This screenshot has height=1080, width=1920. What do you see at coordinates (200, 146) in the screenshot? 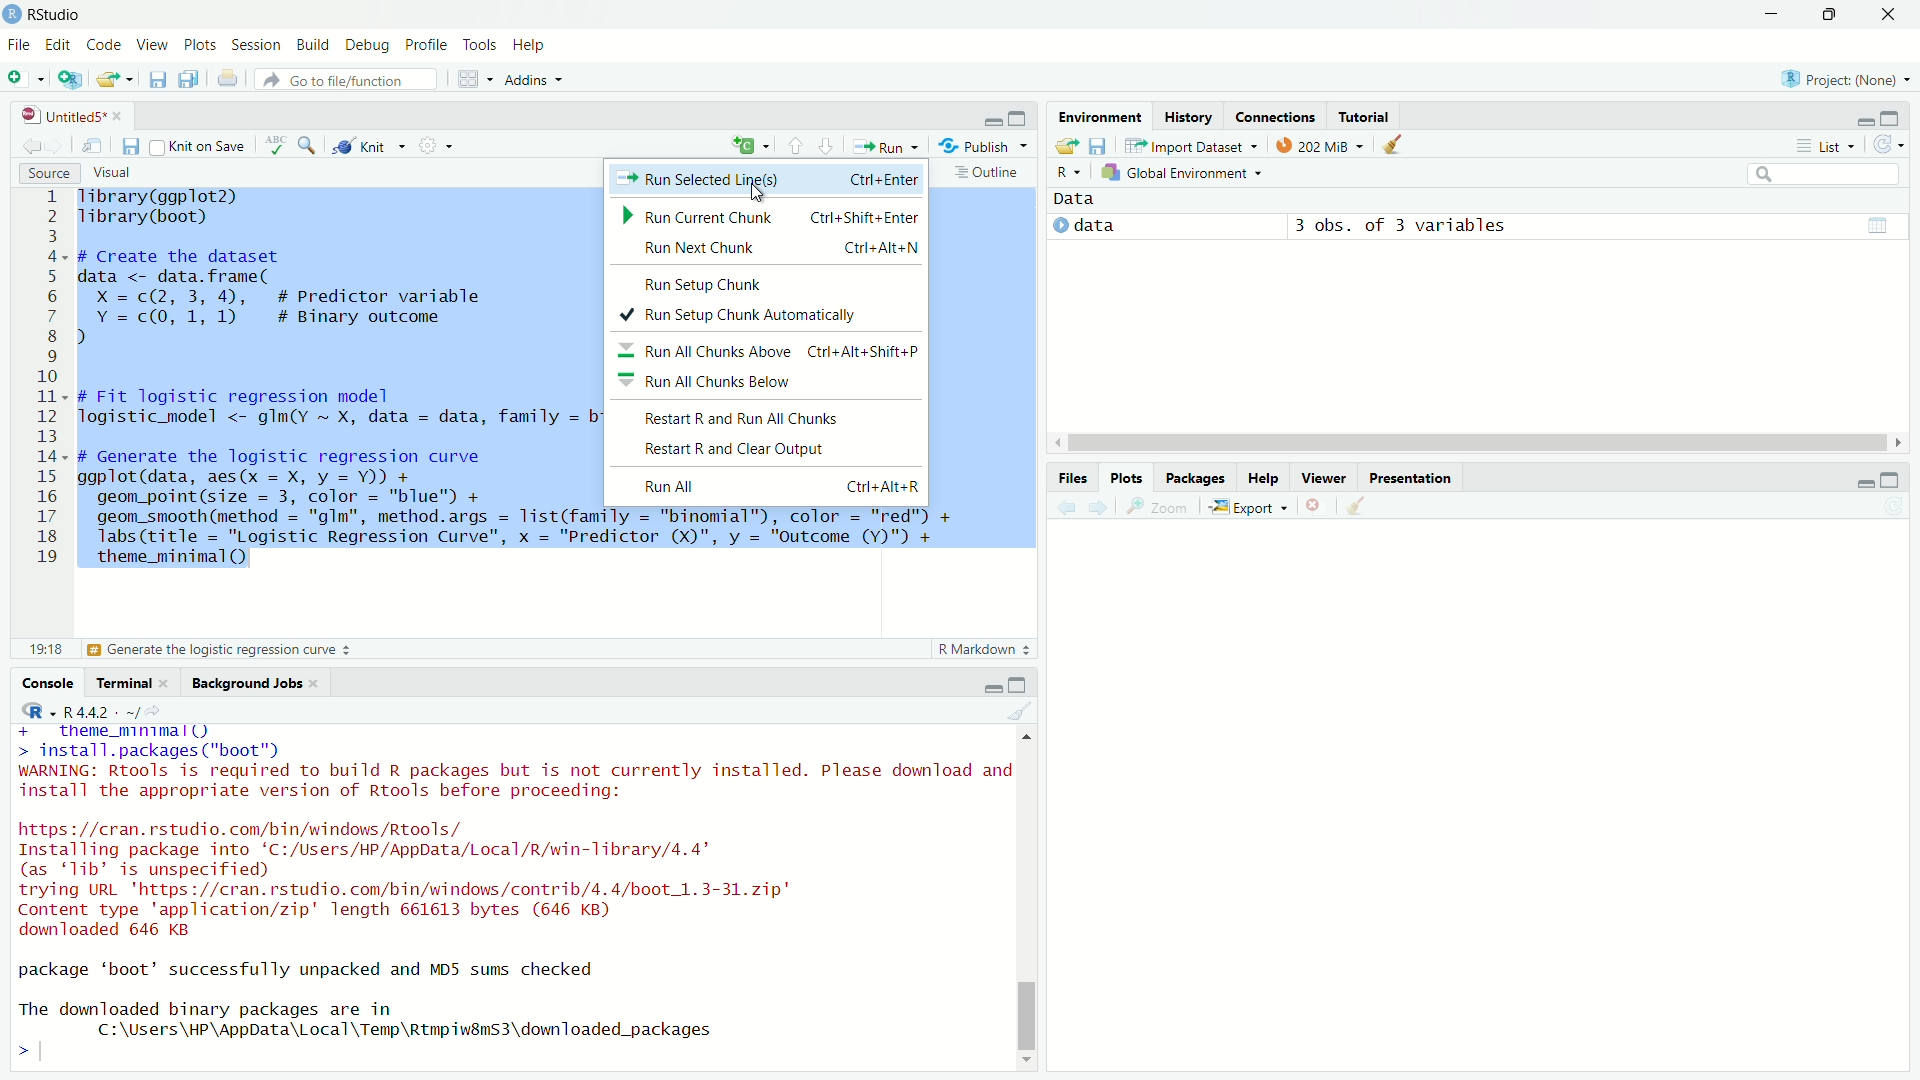
I see `Knit on Save` at bounding box center [200, 146].